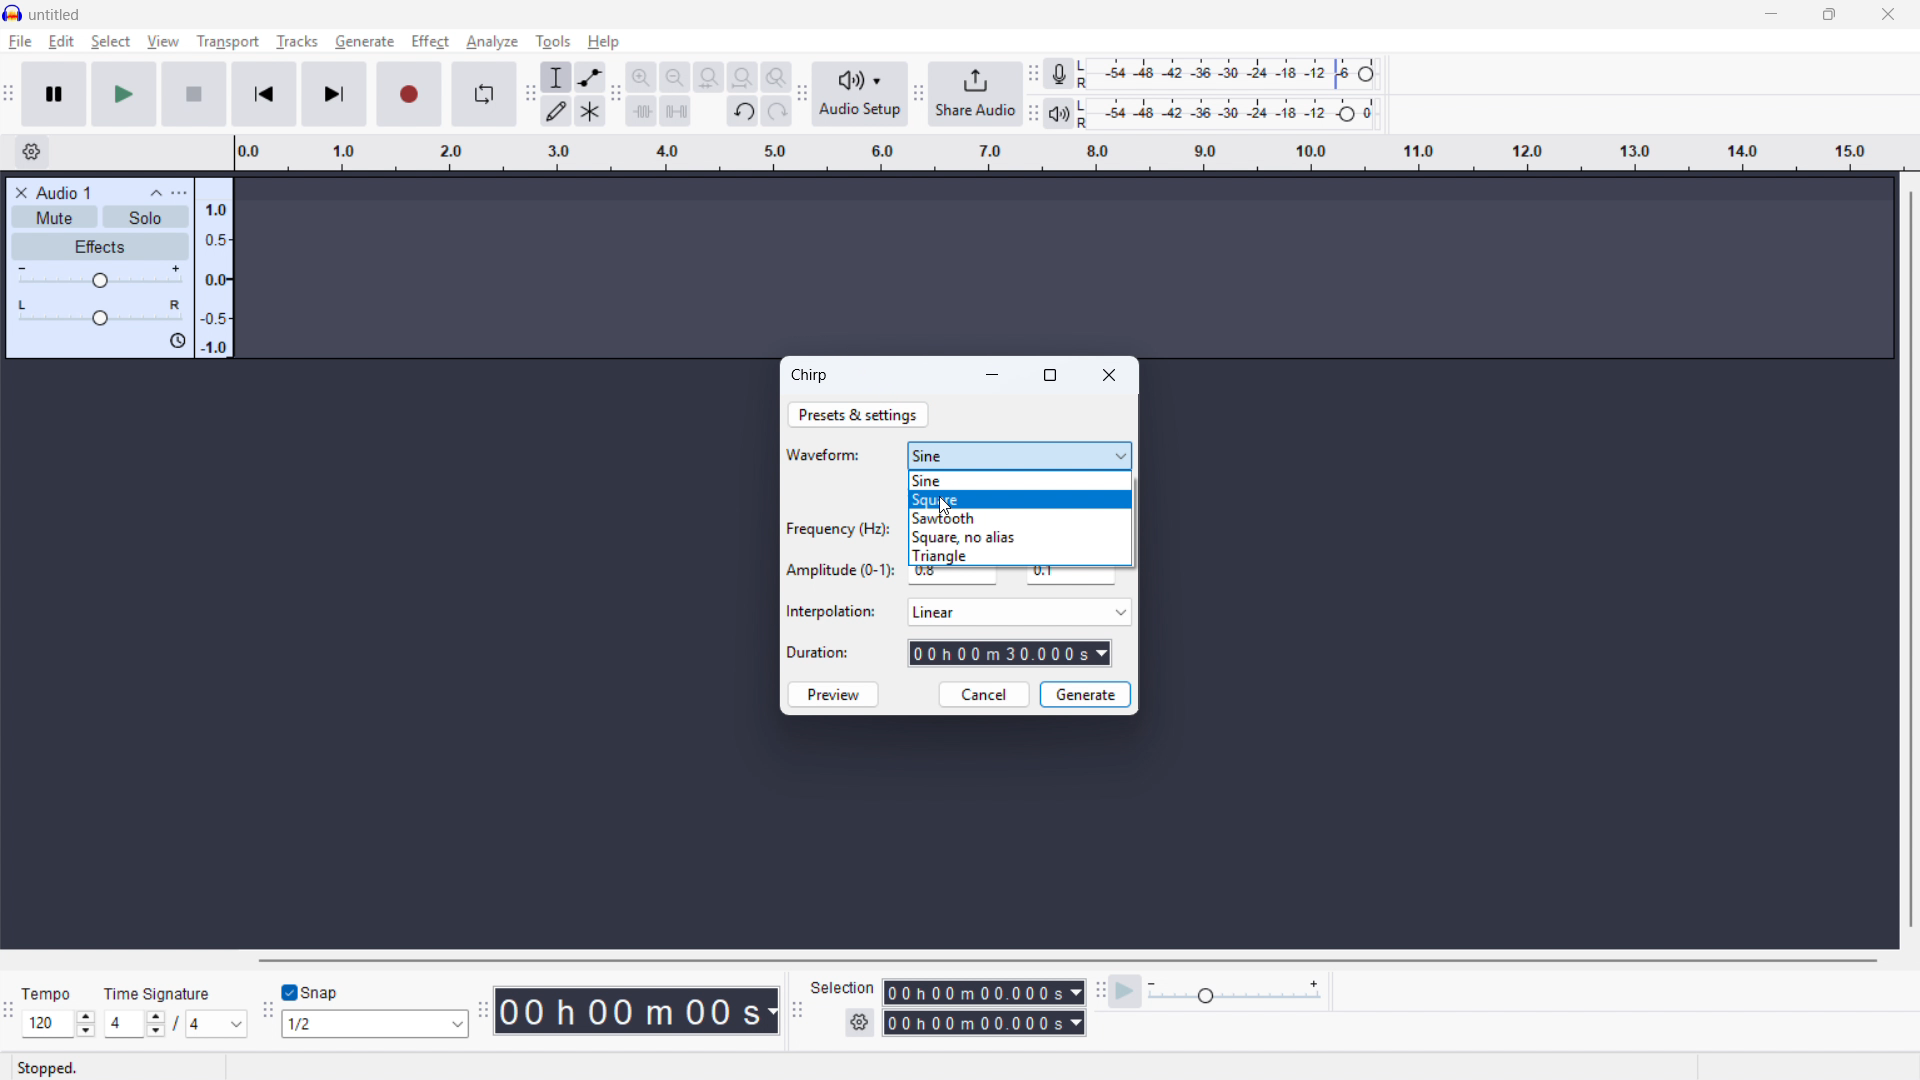  Describe the element at coordinates (558, 112) in the screenshot. I see `Draw tool ` at that location.